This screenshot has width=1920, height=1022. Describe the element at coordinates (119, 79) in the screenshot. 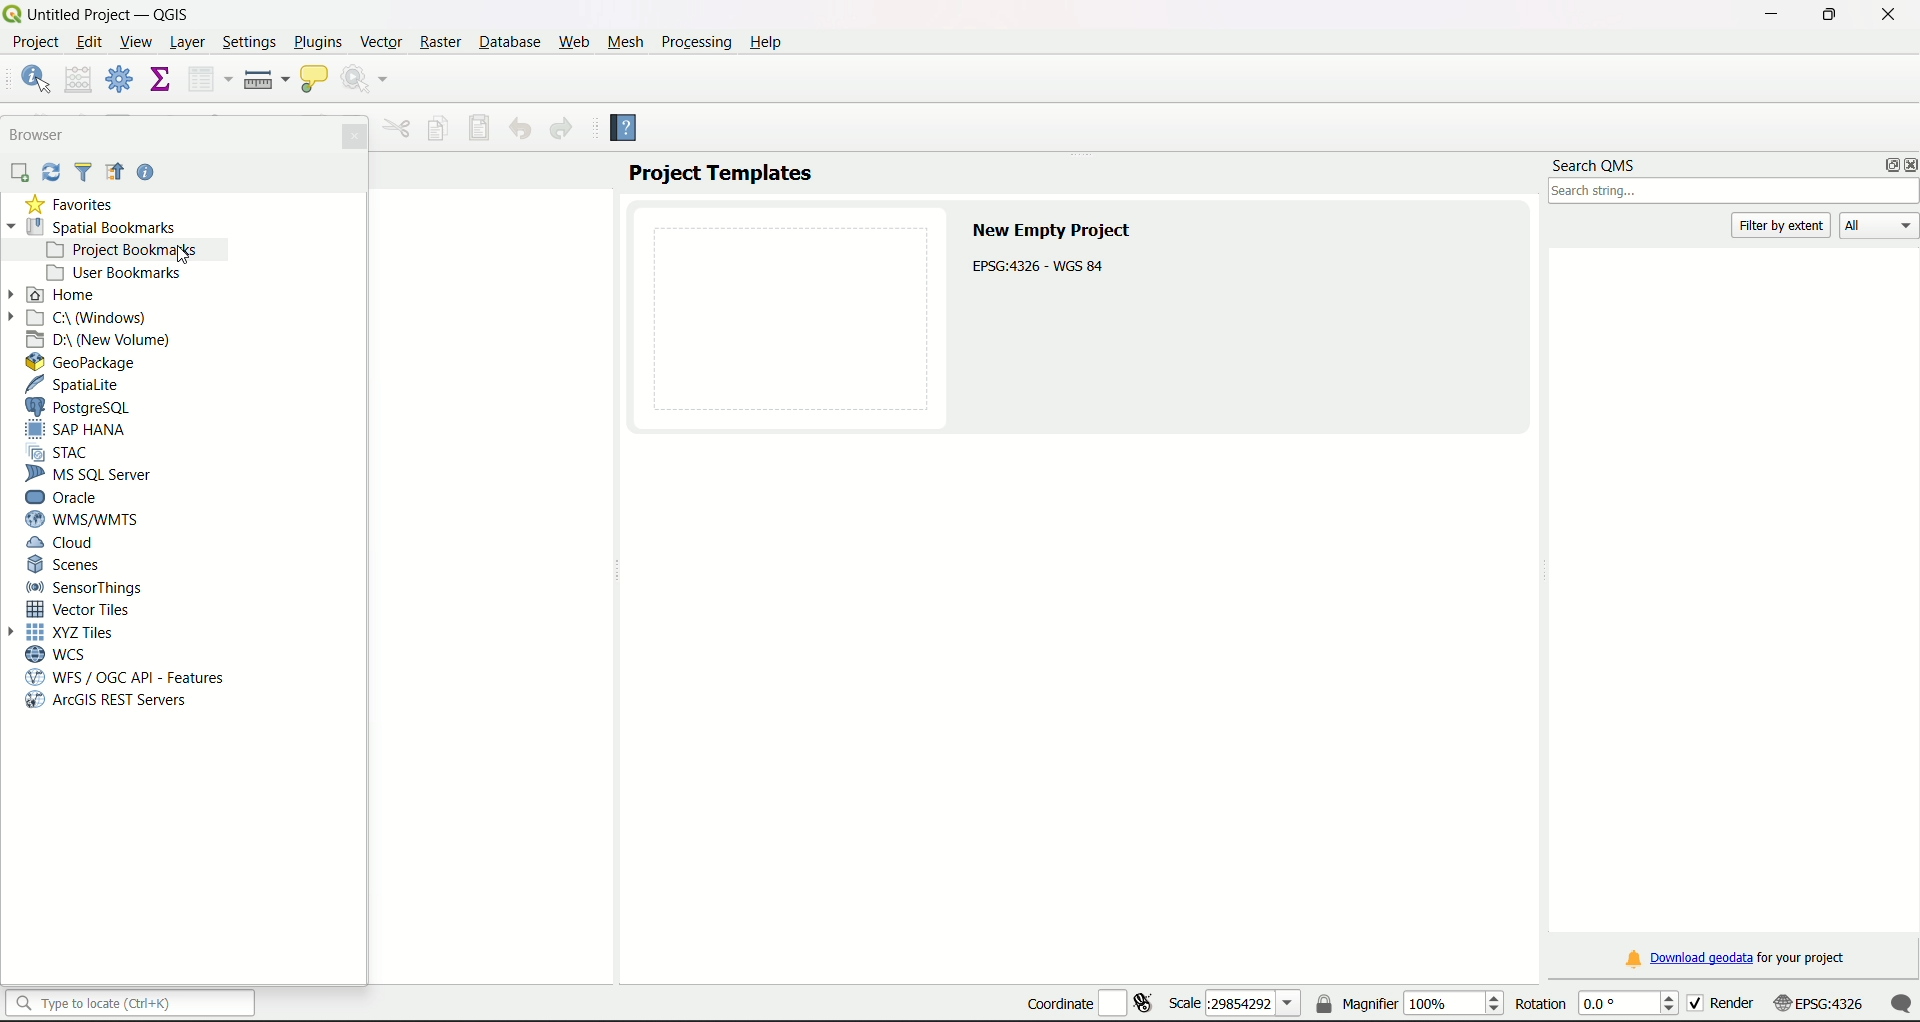

I see `toolbox` at that location.